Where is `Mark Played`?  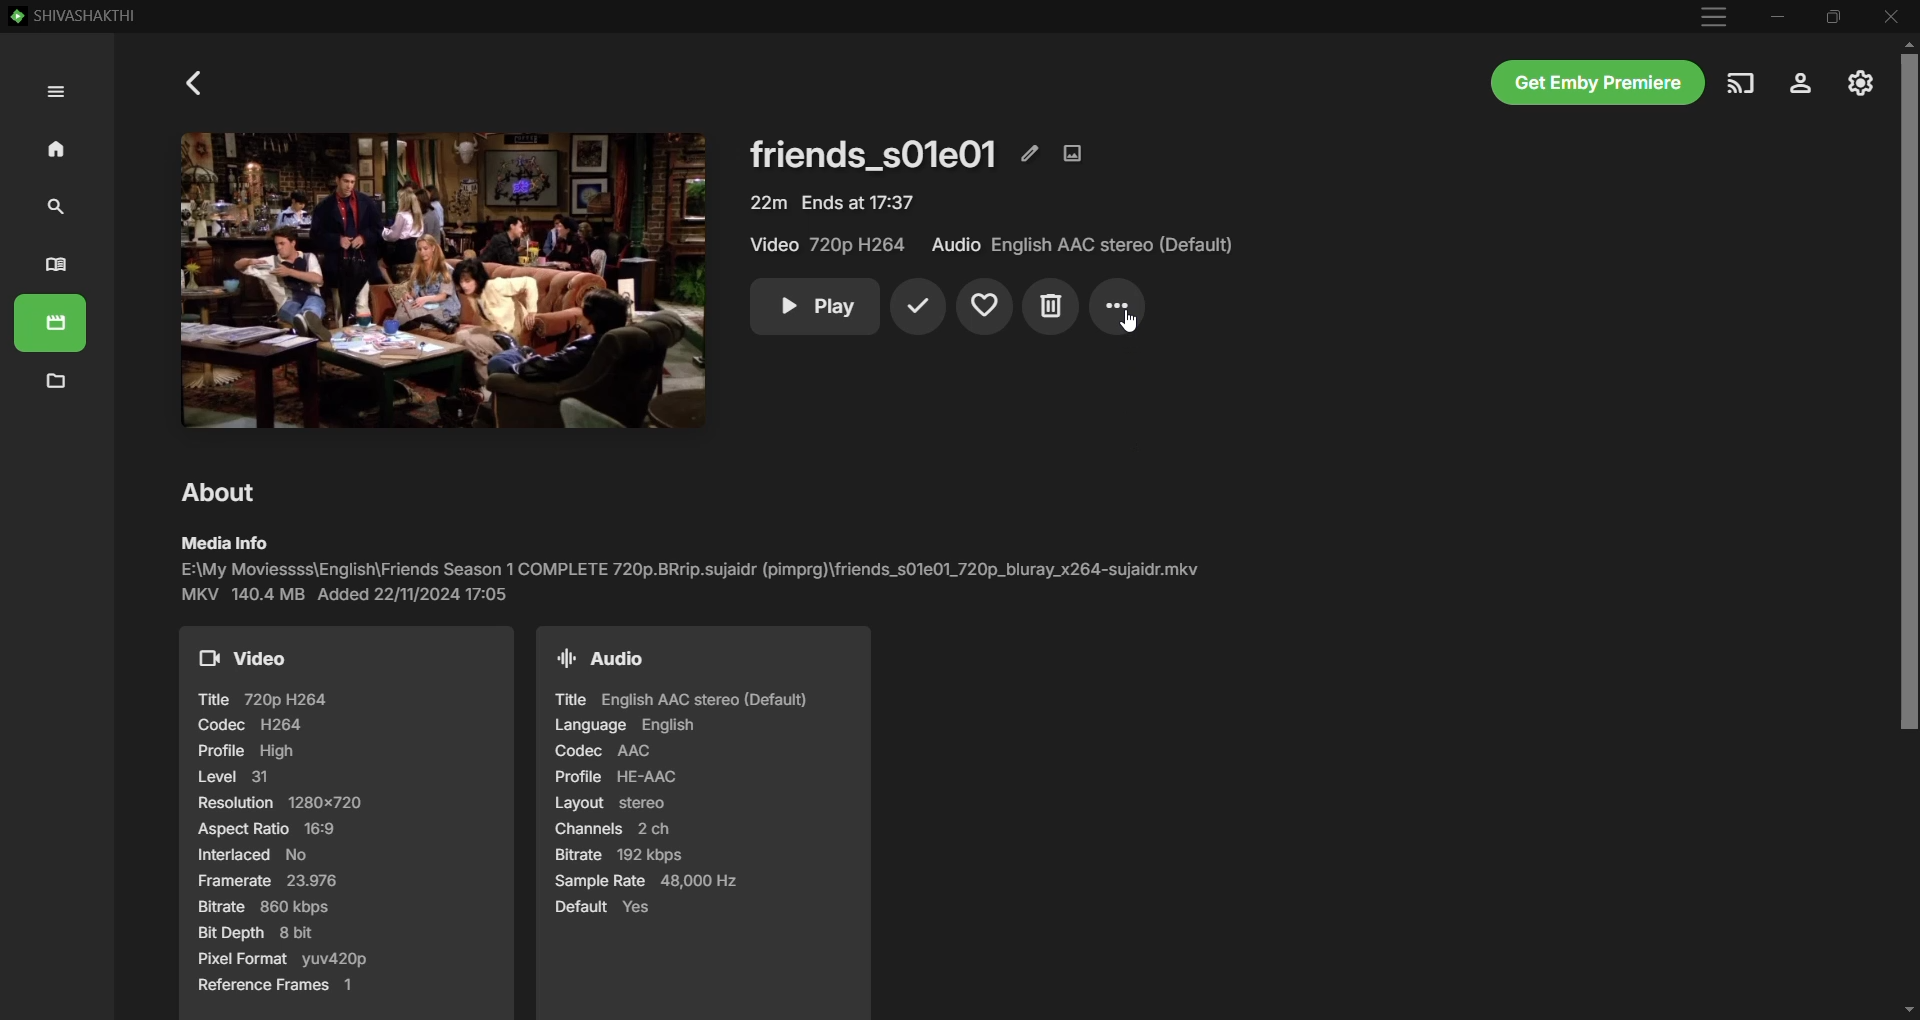
Mark Played is located at coordinates (917, 307).